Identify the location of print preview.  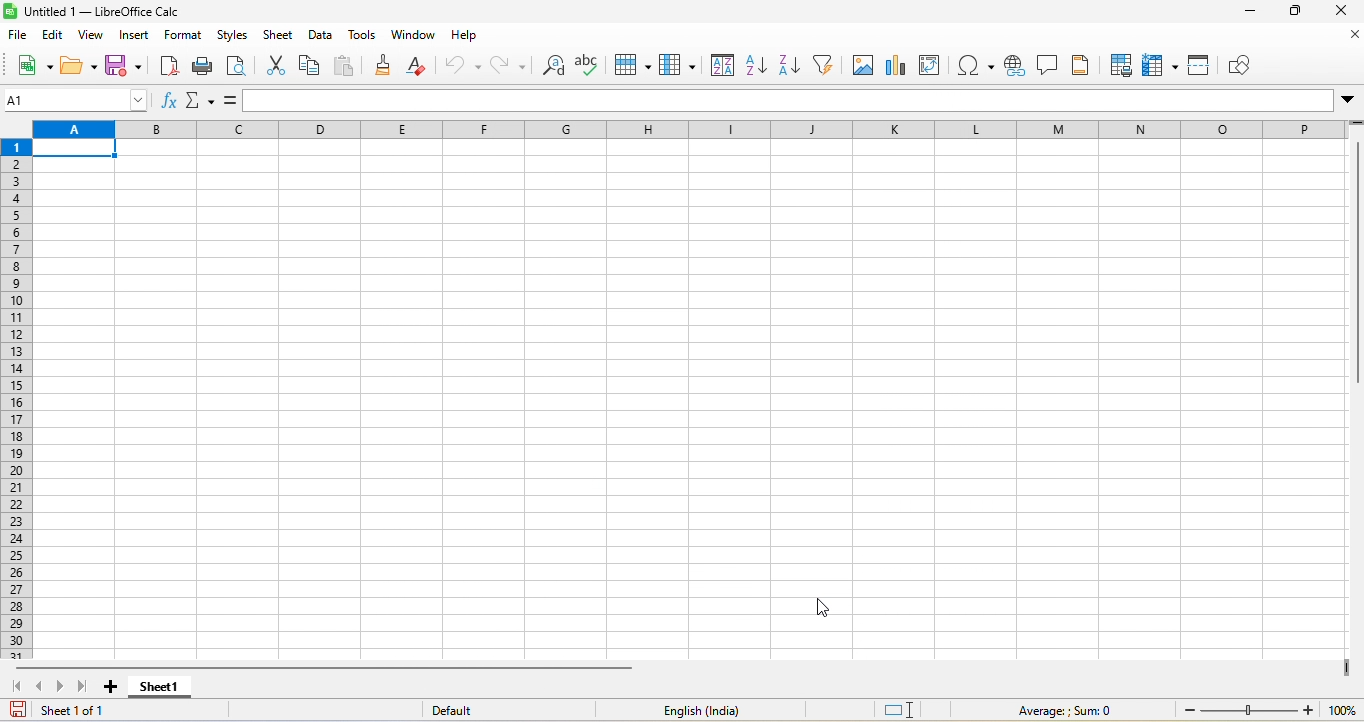
(243, 65).